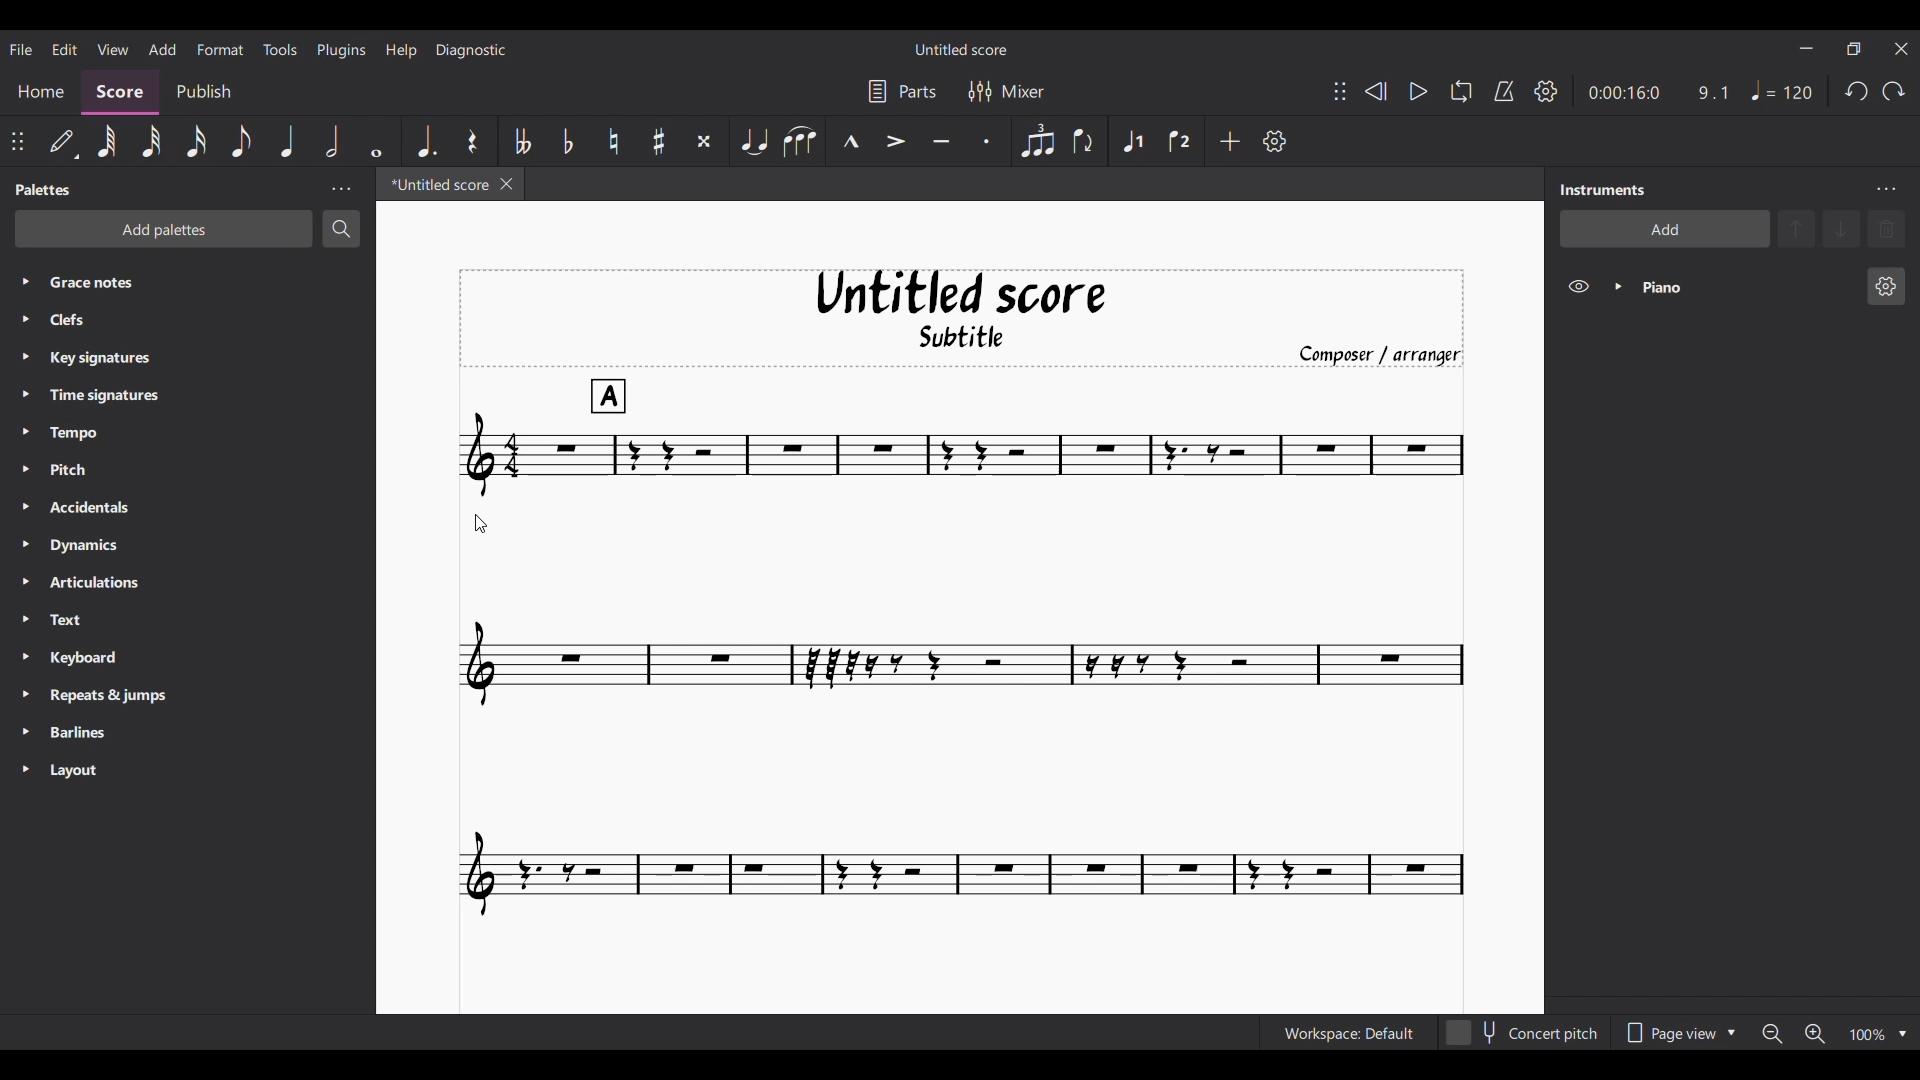 This screenshot has height=1080, width=1920. What do you see at coordinates (434, 184) in the screenshot?
I see `Current tab` at bounding box center [434, 184].